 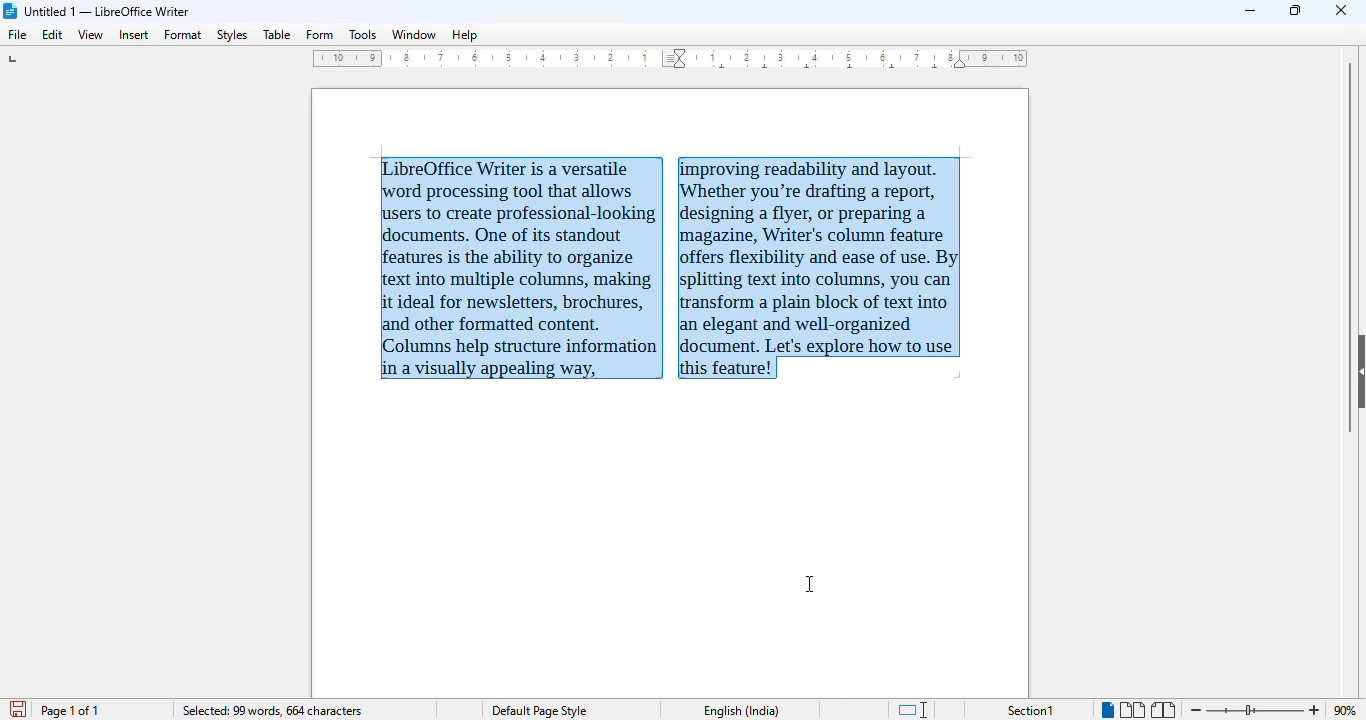 I want to click on file, so click(x=19, y=35).